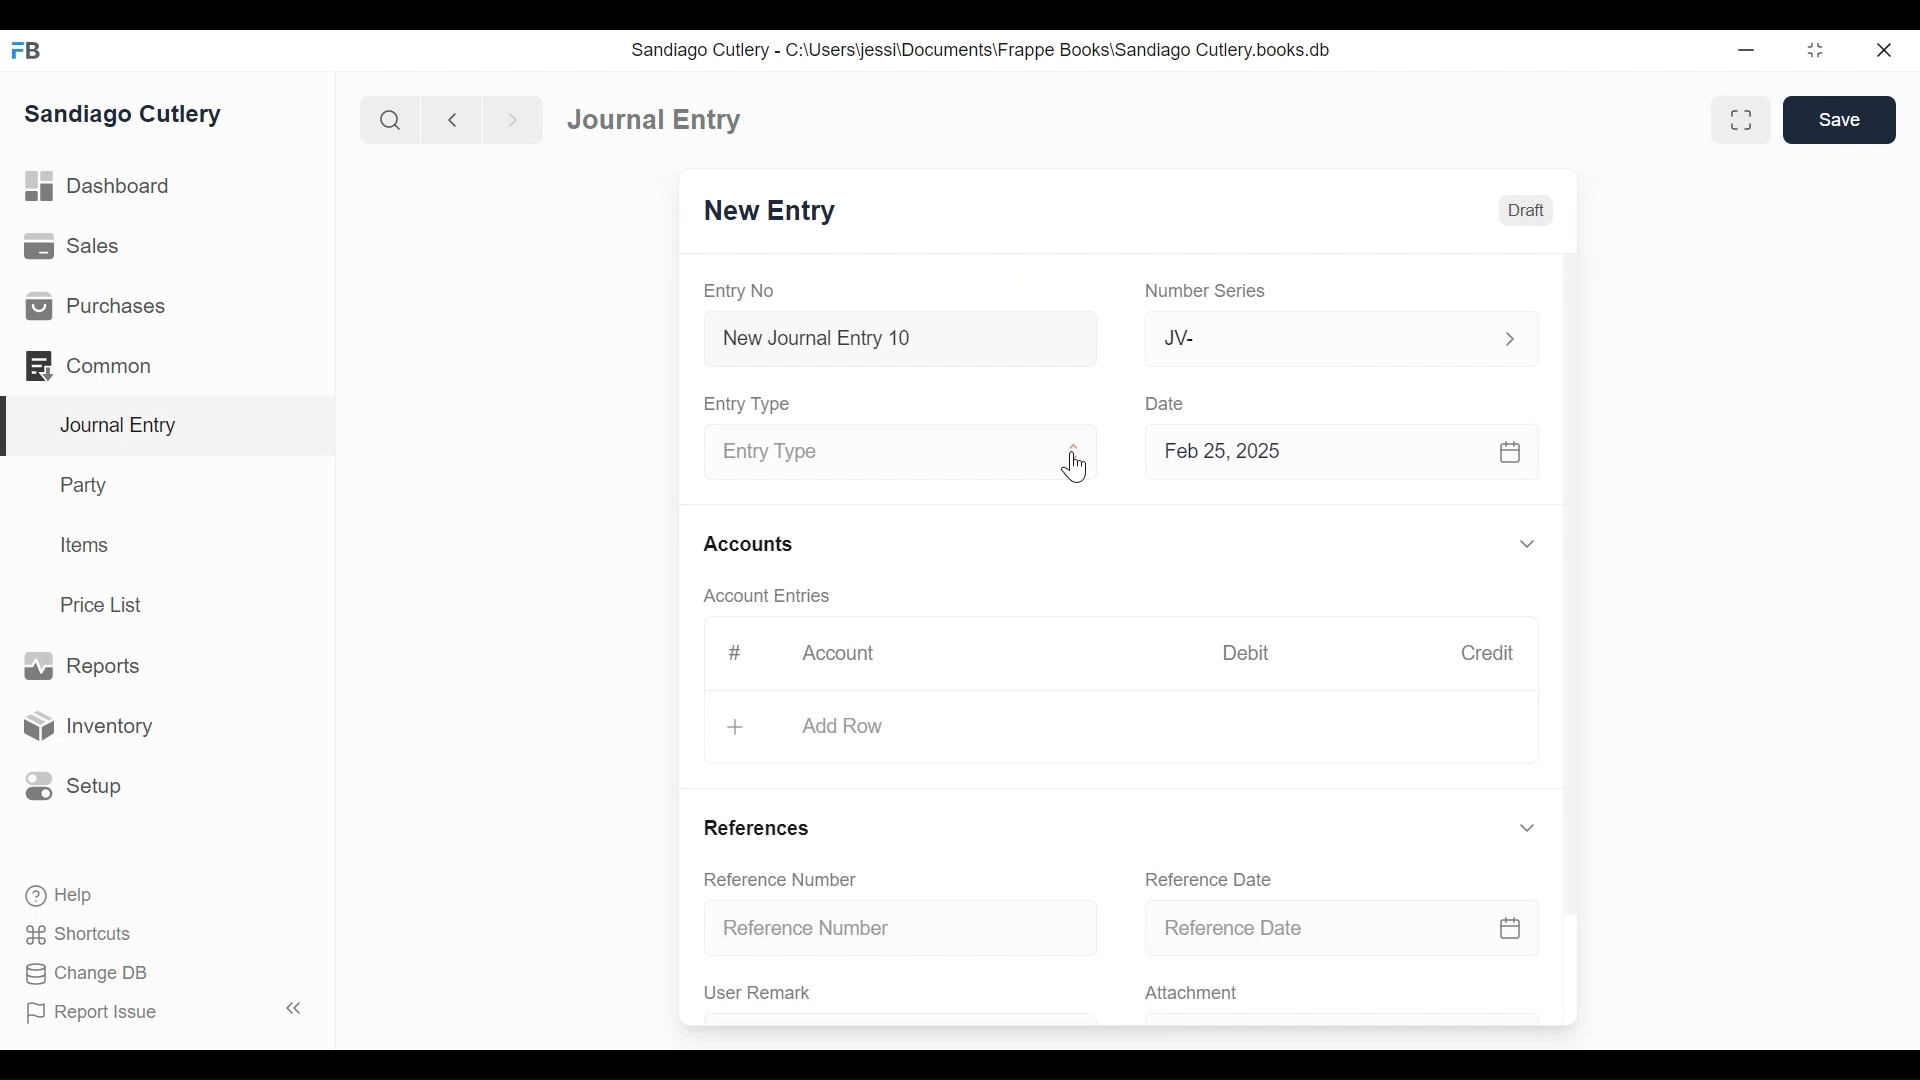 This screenshot has width=1920, height=1080. What do you see at coordinates (904, 929) in the screenshot?
I see `Reference Number` at bounding box center [904, 929].